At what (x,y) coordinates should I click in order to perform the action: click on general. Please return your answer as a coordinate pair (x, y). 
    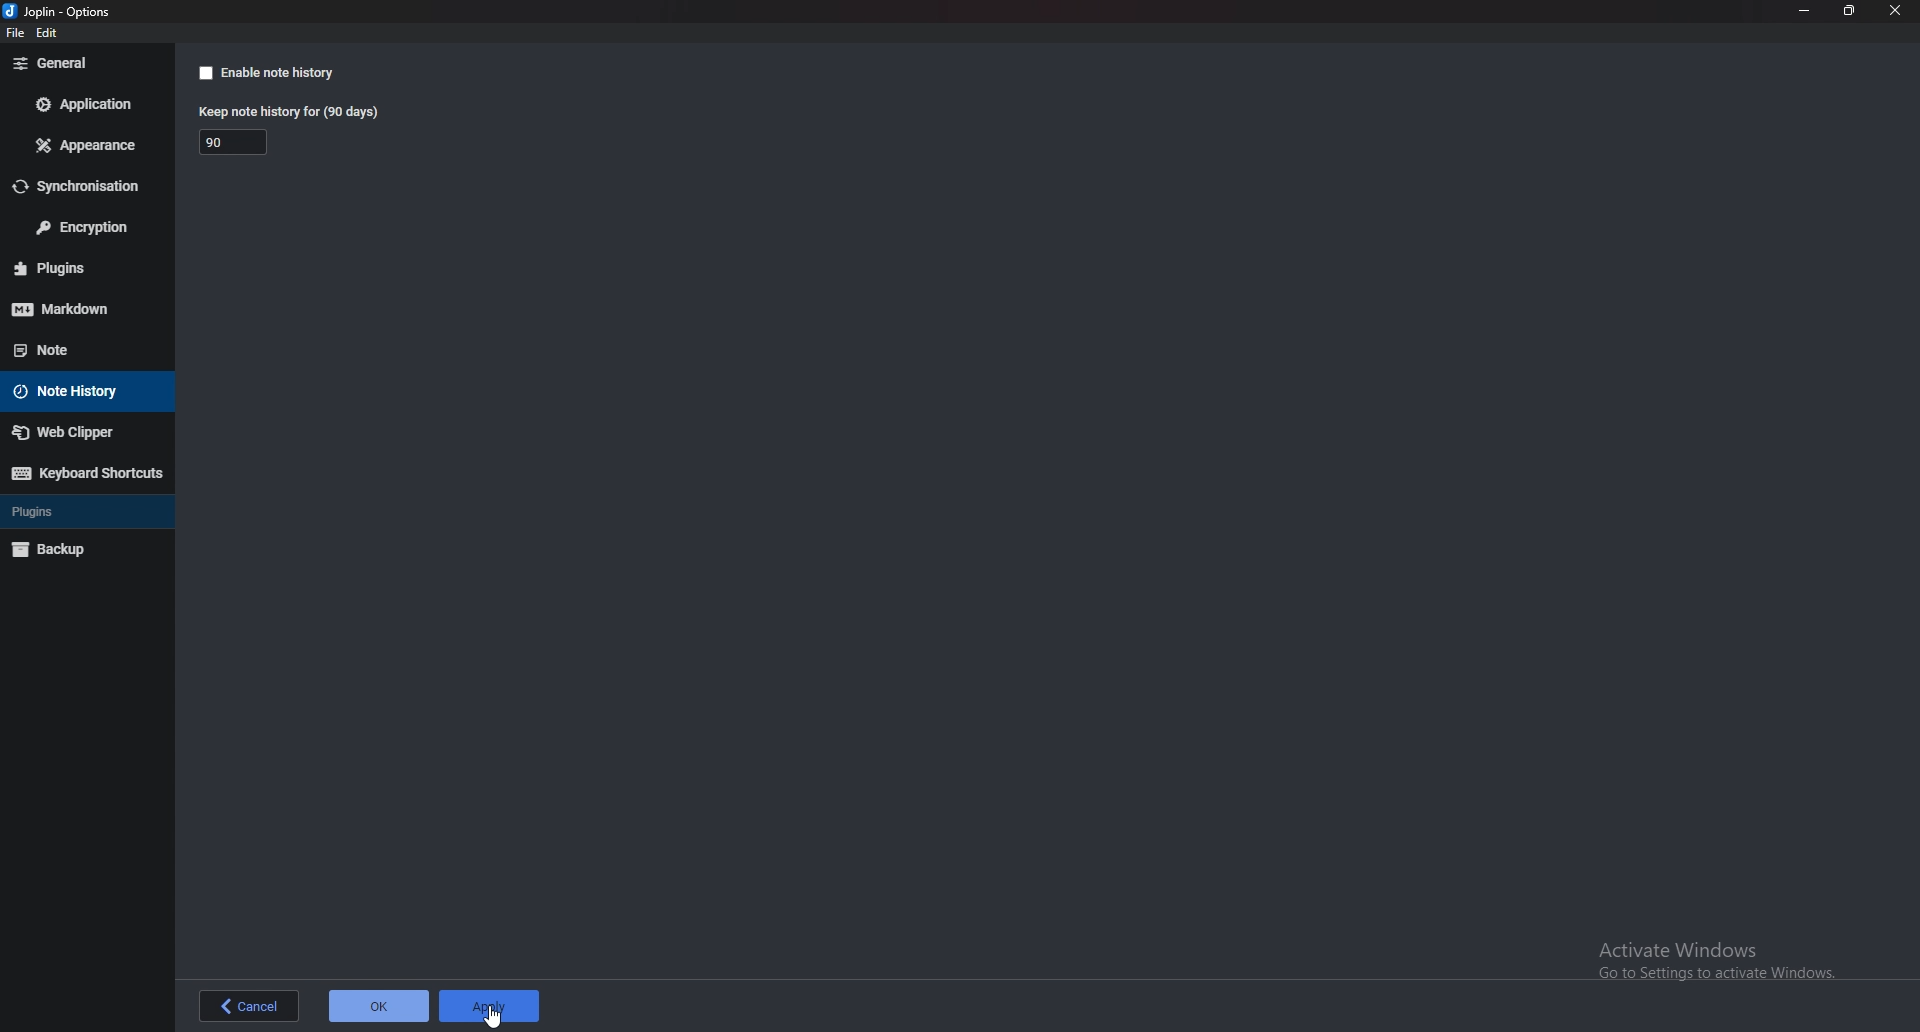
    Looking at the image, I should click on (82, 63).